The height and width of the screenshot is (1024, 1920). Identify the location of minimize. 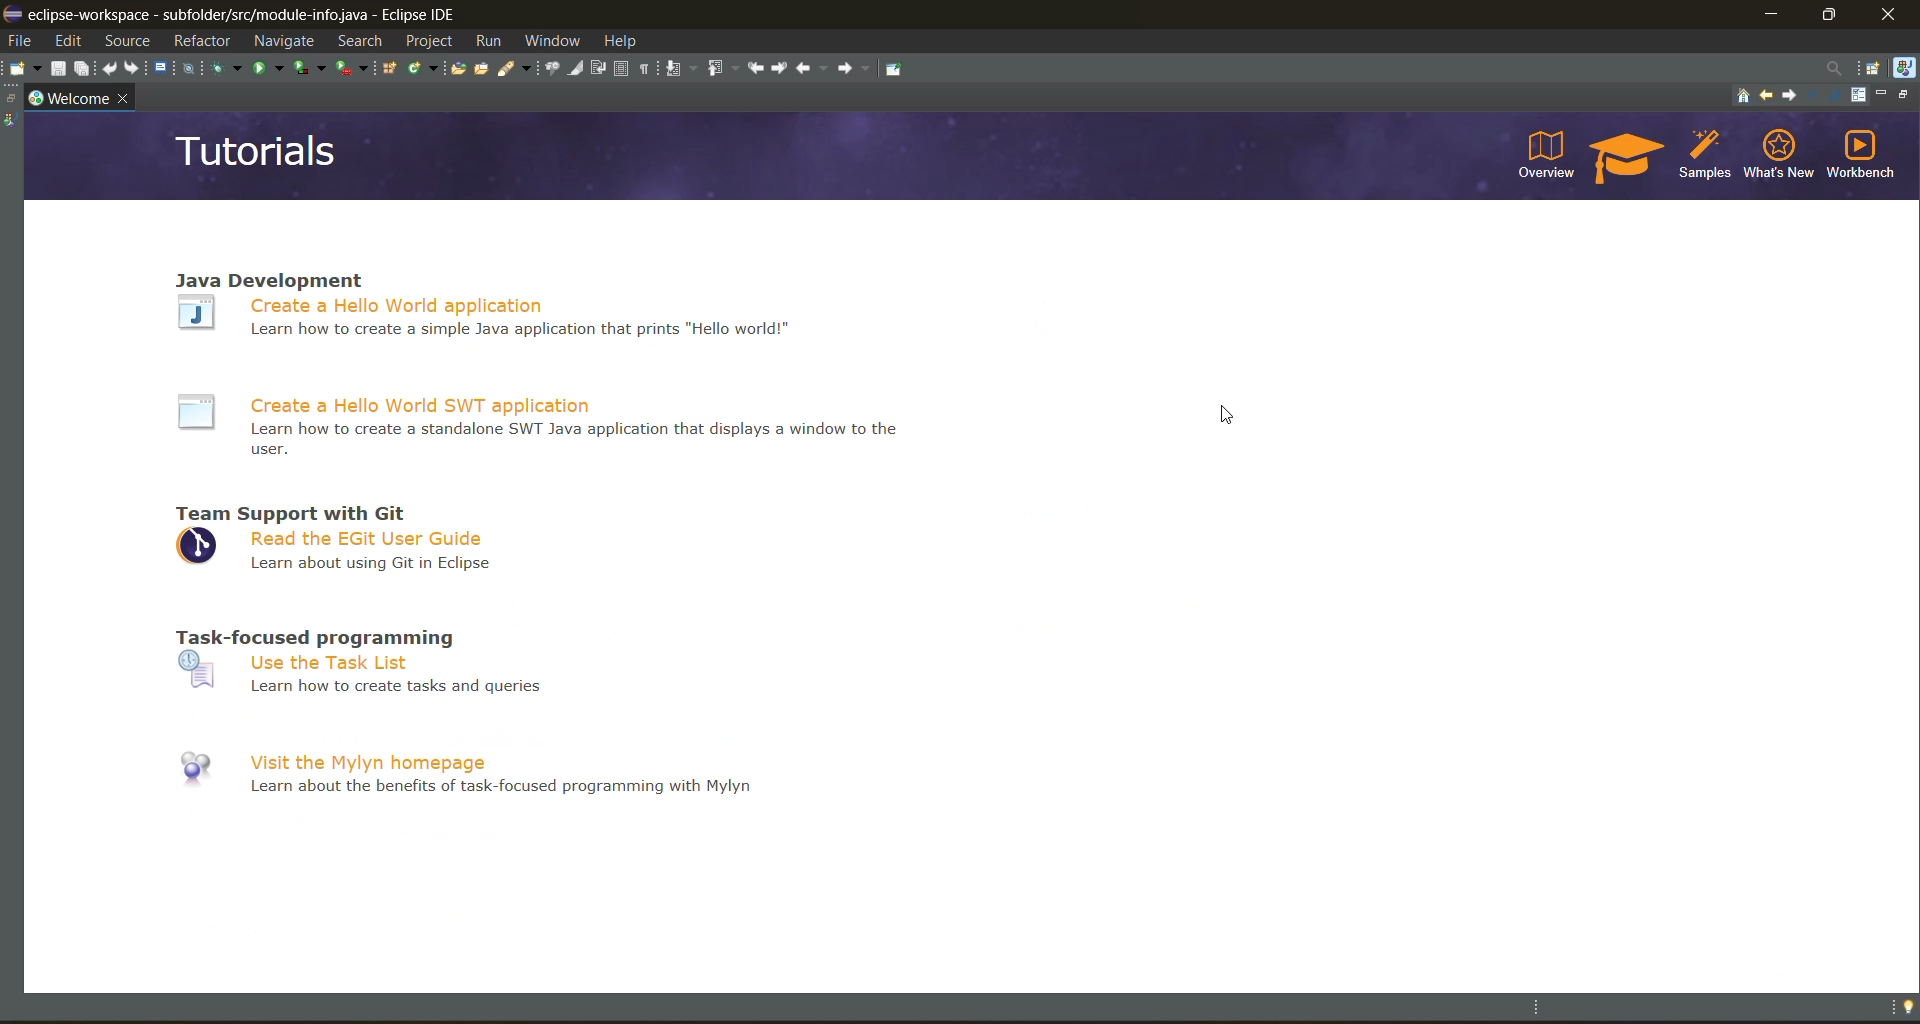
(1771, 13).